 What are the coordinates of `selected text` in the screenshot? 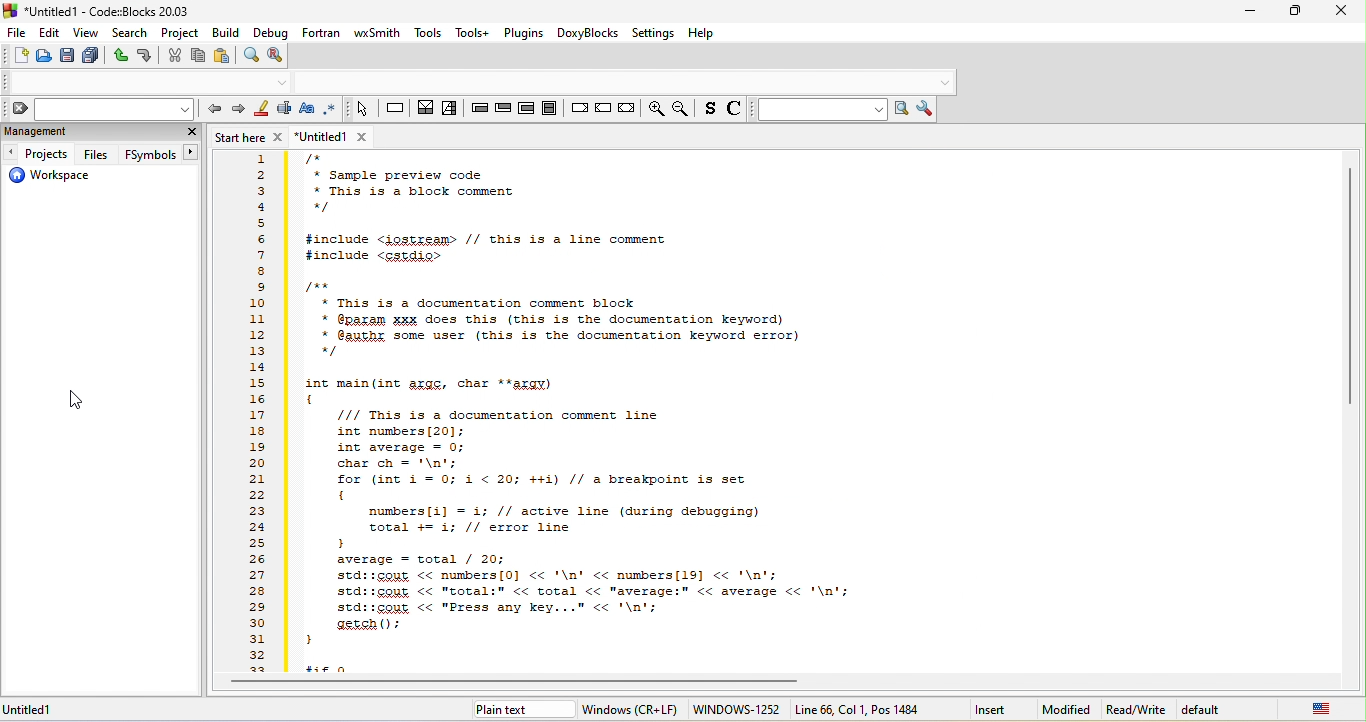 It's located at (285, 111).